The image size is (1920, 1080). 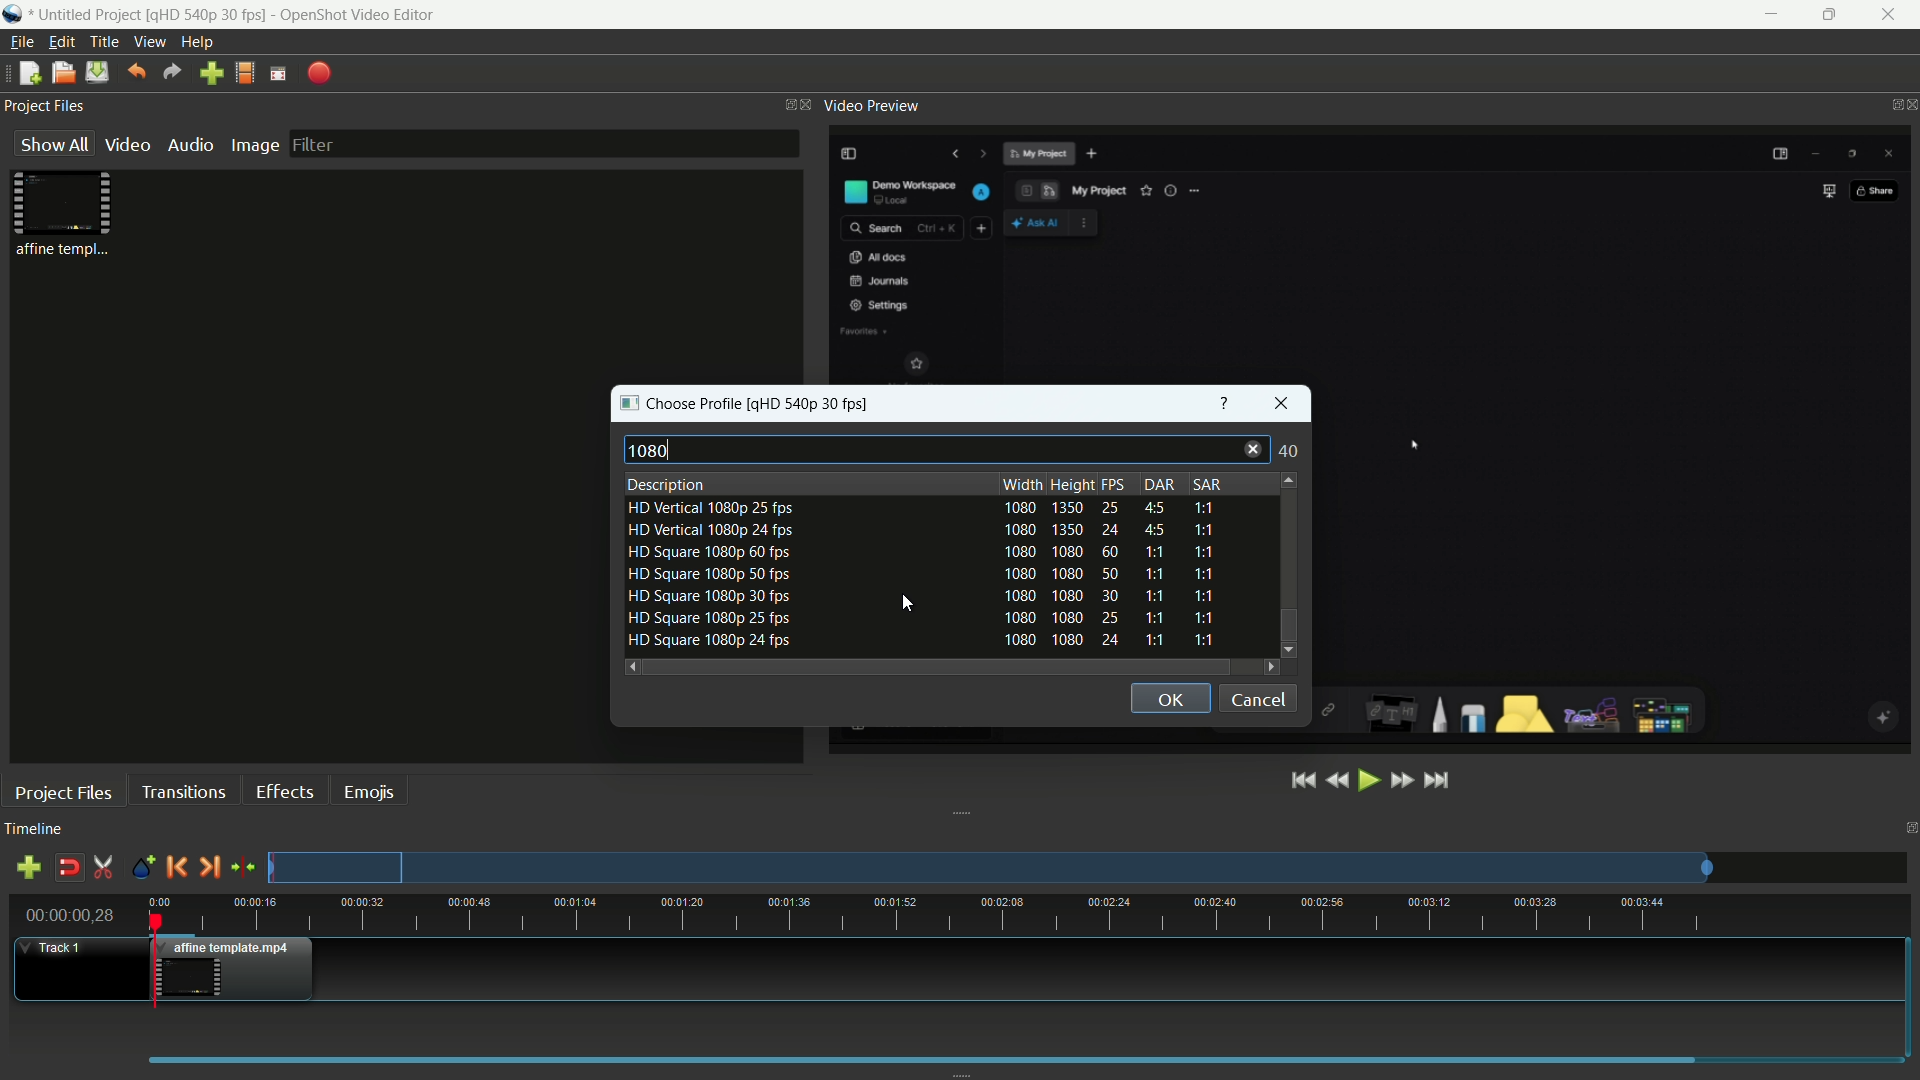 I want to click on filter profiles, so click(x=941, y=449).